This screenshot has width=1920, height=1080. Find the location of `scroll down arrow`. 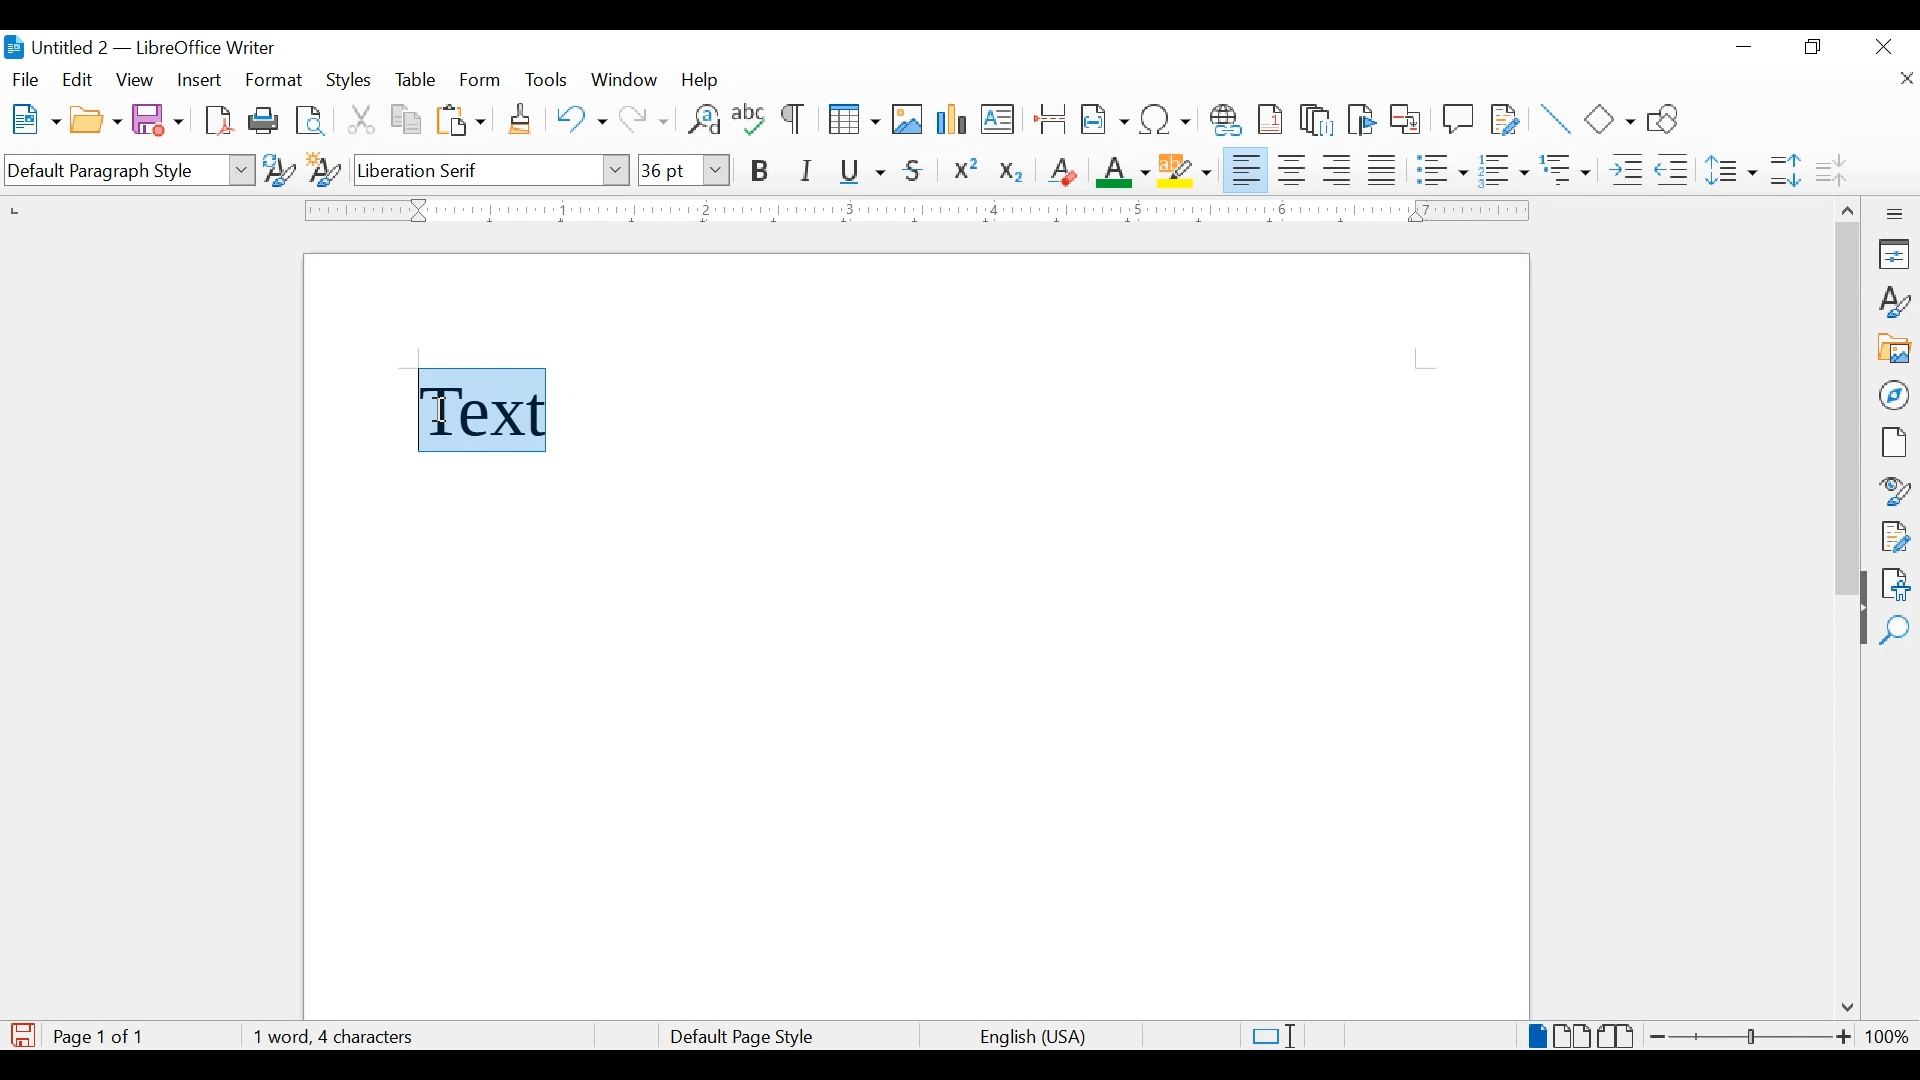

scroll down arrow is located at coordinates (1844, 1009).